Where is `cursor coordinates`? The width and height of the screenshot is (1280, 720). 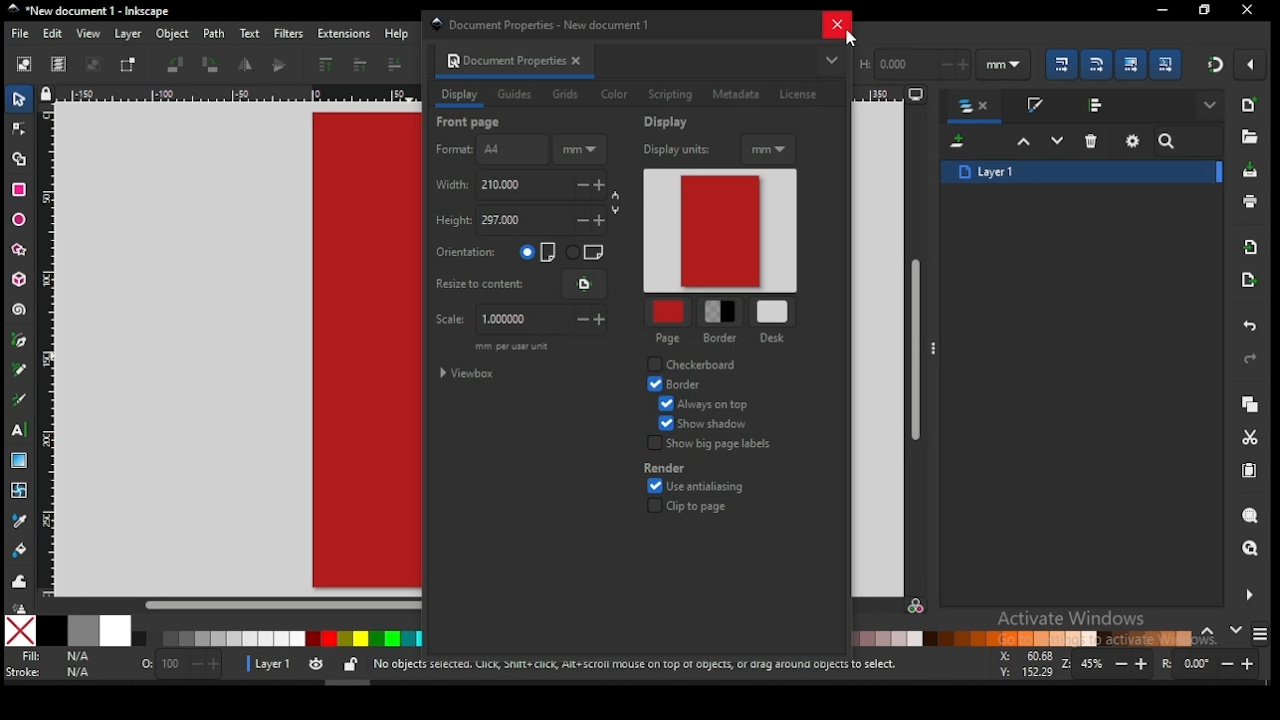
cursor coordinates is located at coordinates (1023, 662).